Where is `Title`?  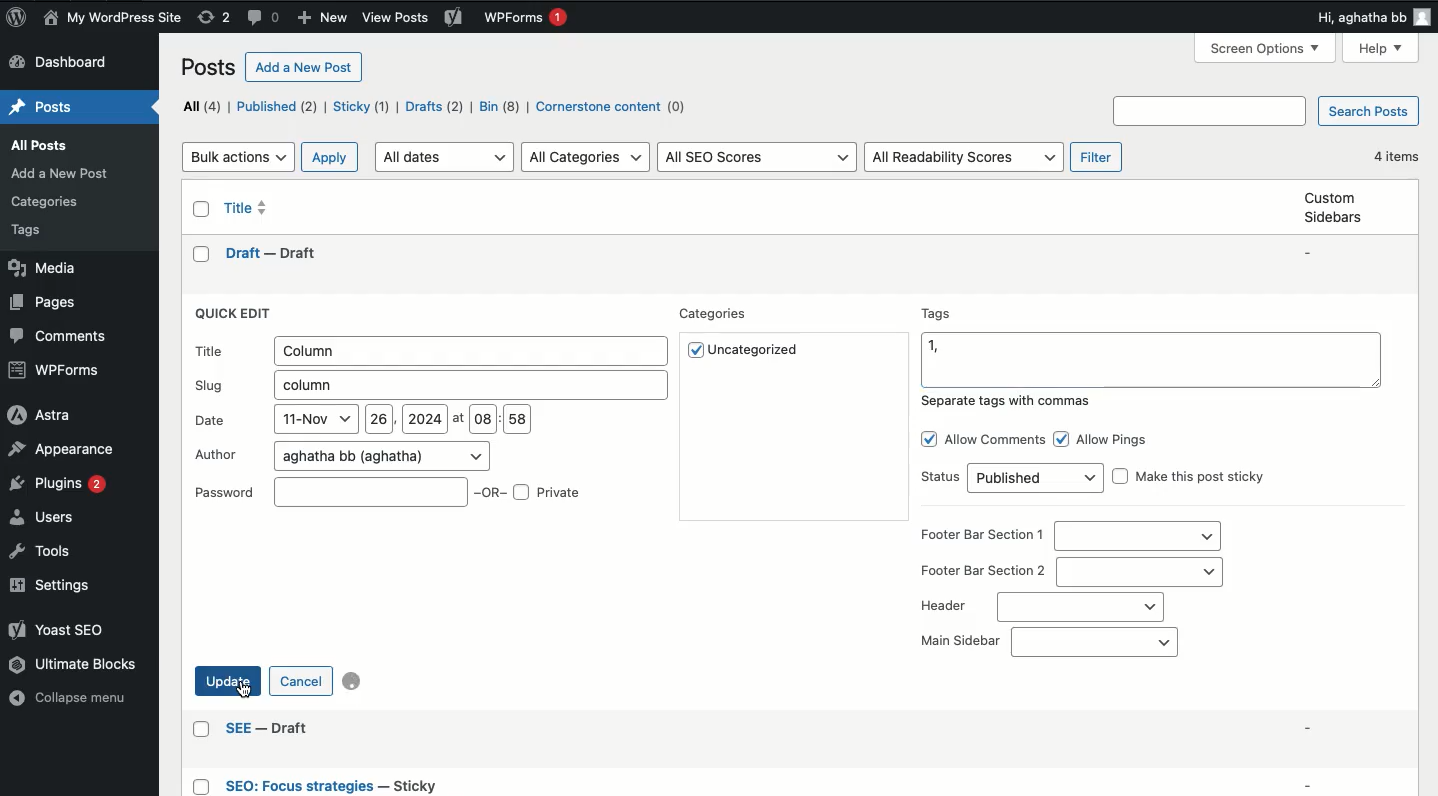 Title is located at coordinates (254, 209).